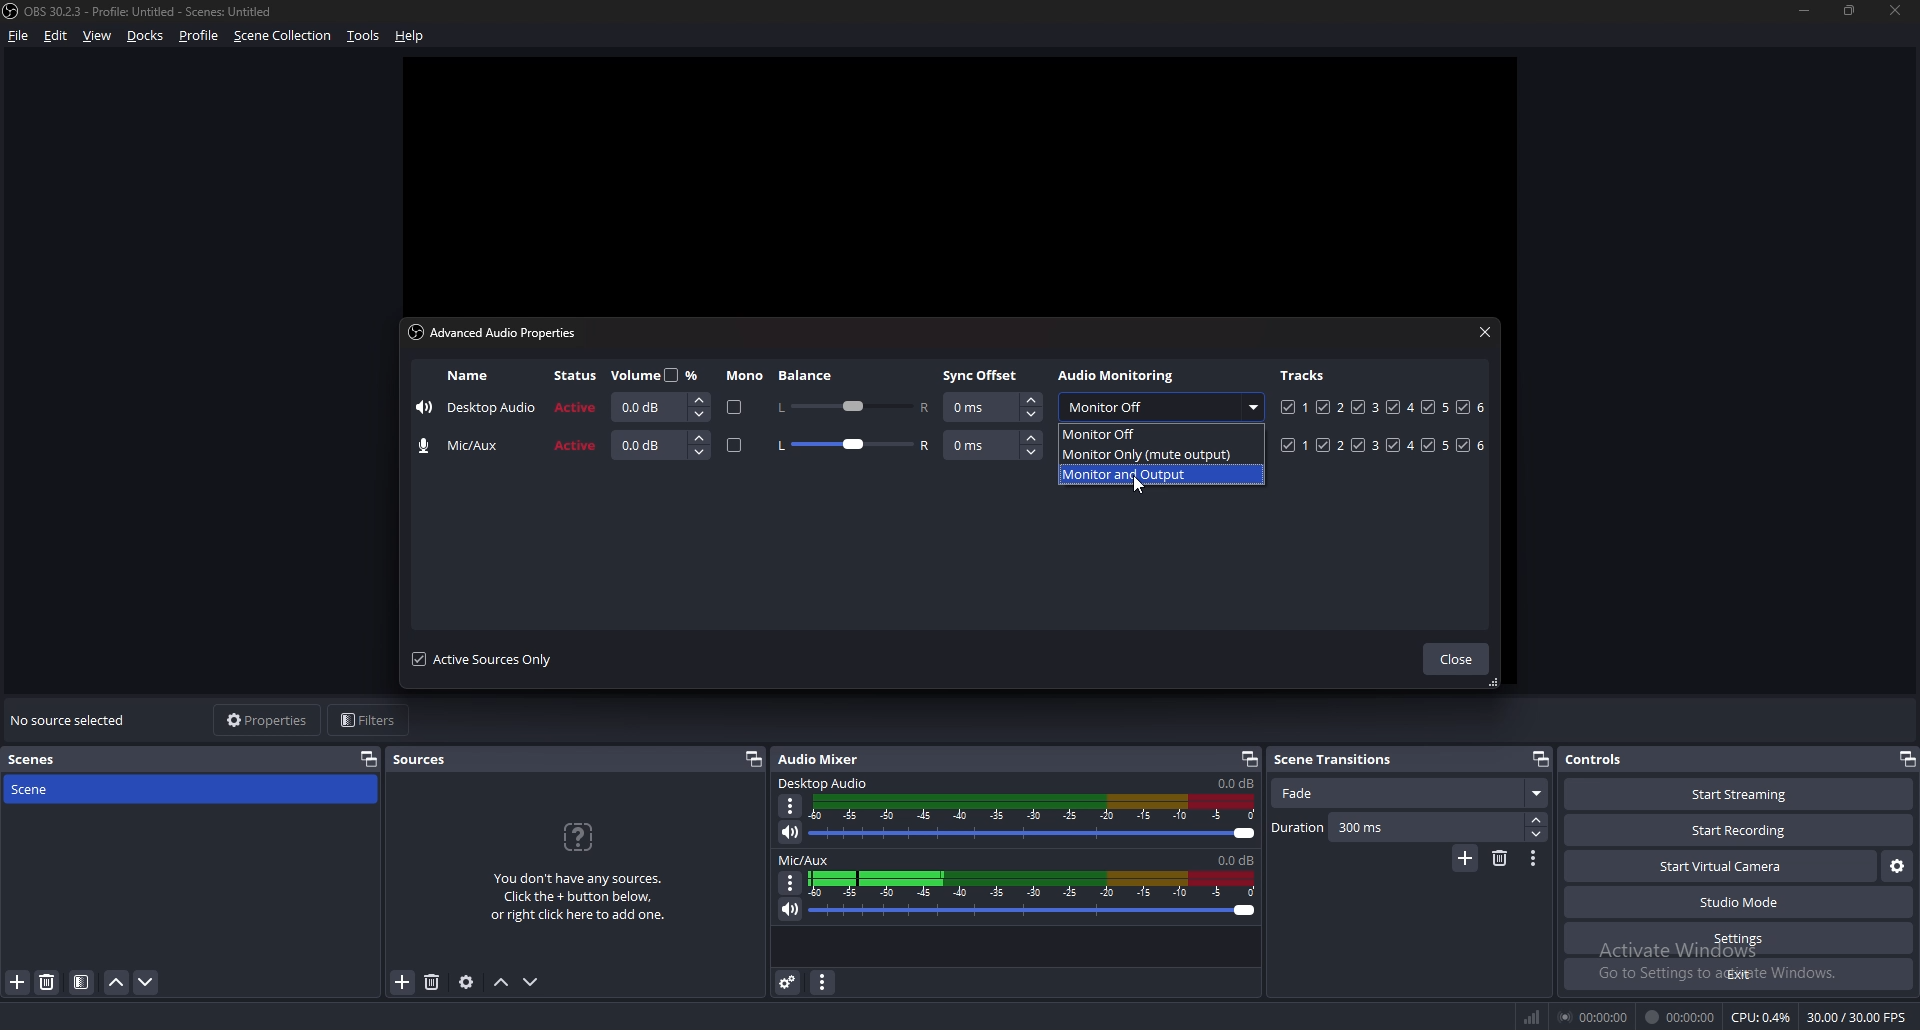  Describe the element at coordinates (1537, 819) in the screenshot. I see `increase duration` at that location.